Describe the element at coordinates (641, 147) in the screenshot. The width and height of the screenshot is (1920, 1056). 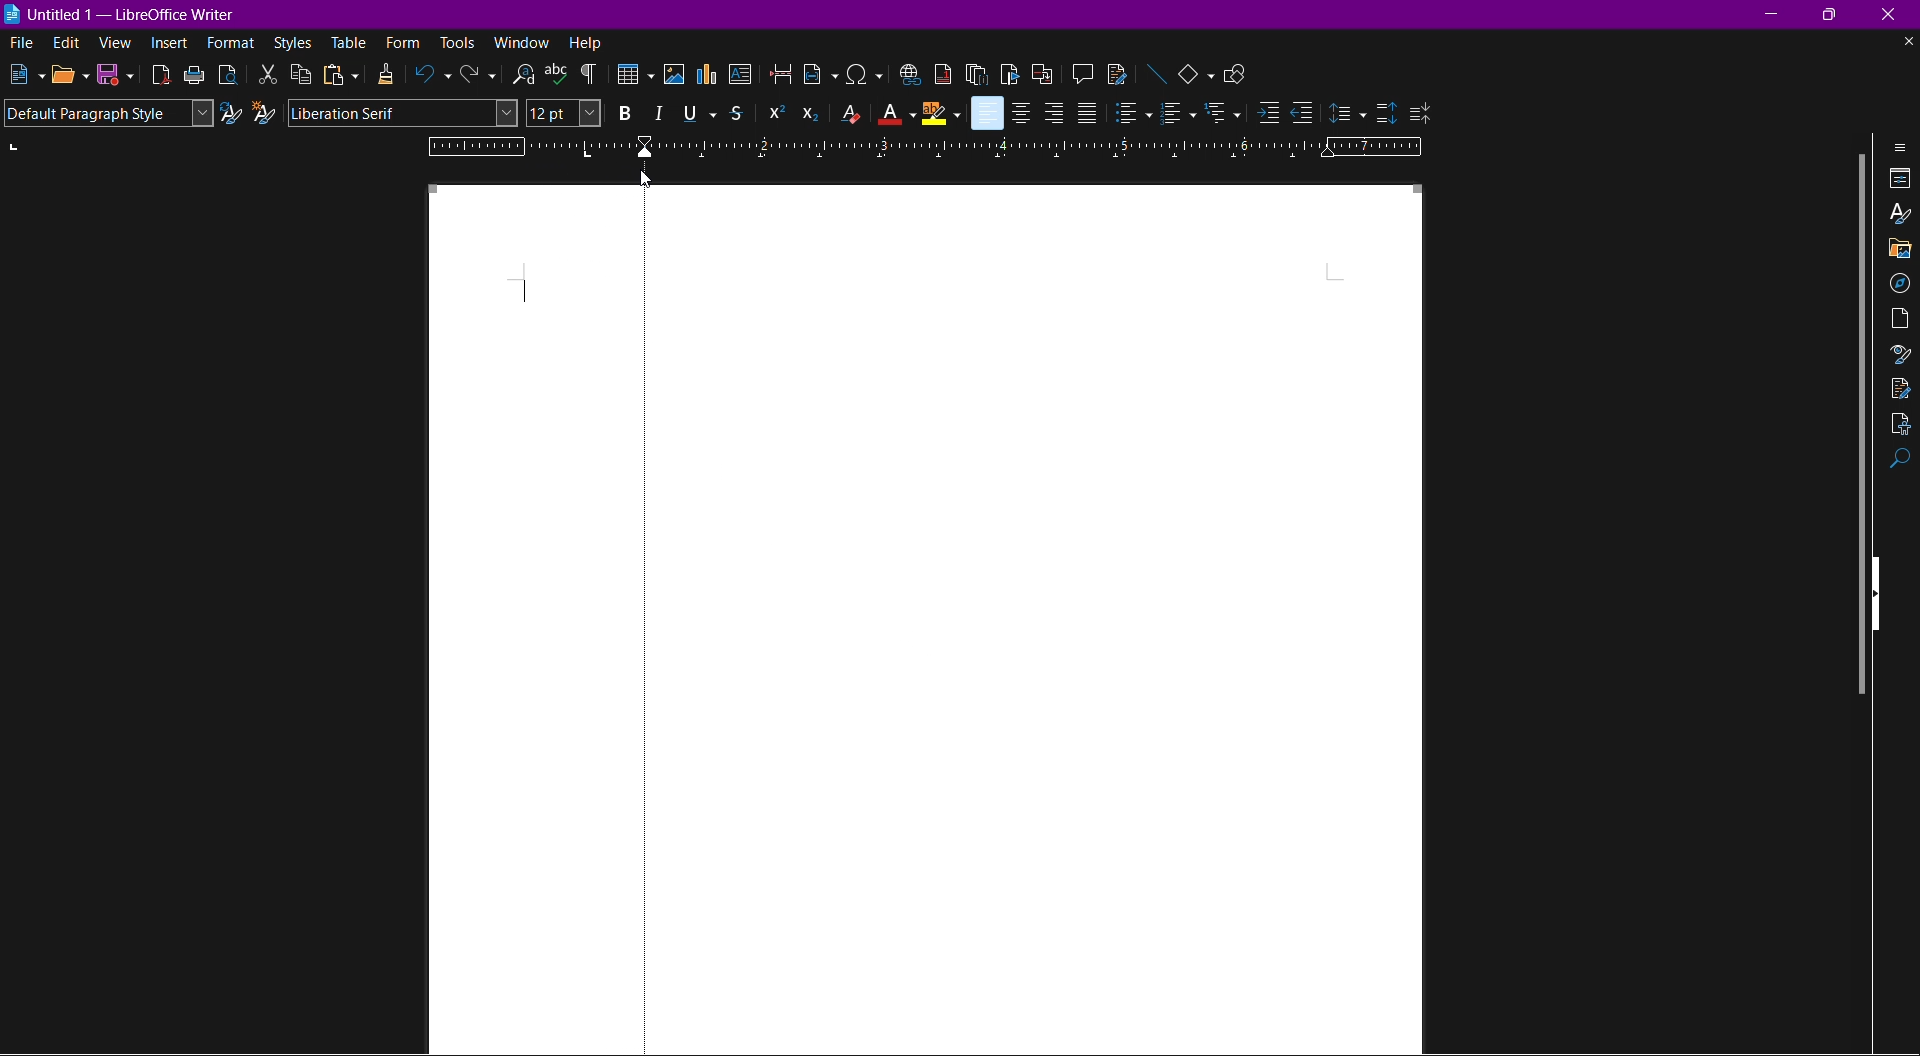
I see `Indent pointer` at that location.